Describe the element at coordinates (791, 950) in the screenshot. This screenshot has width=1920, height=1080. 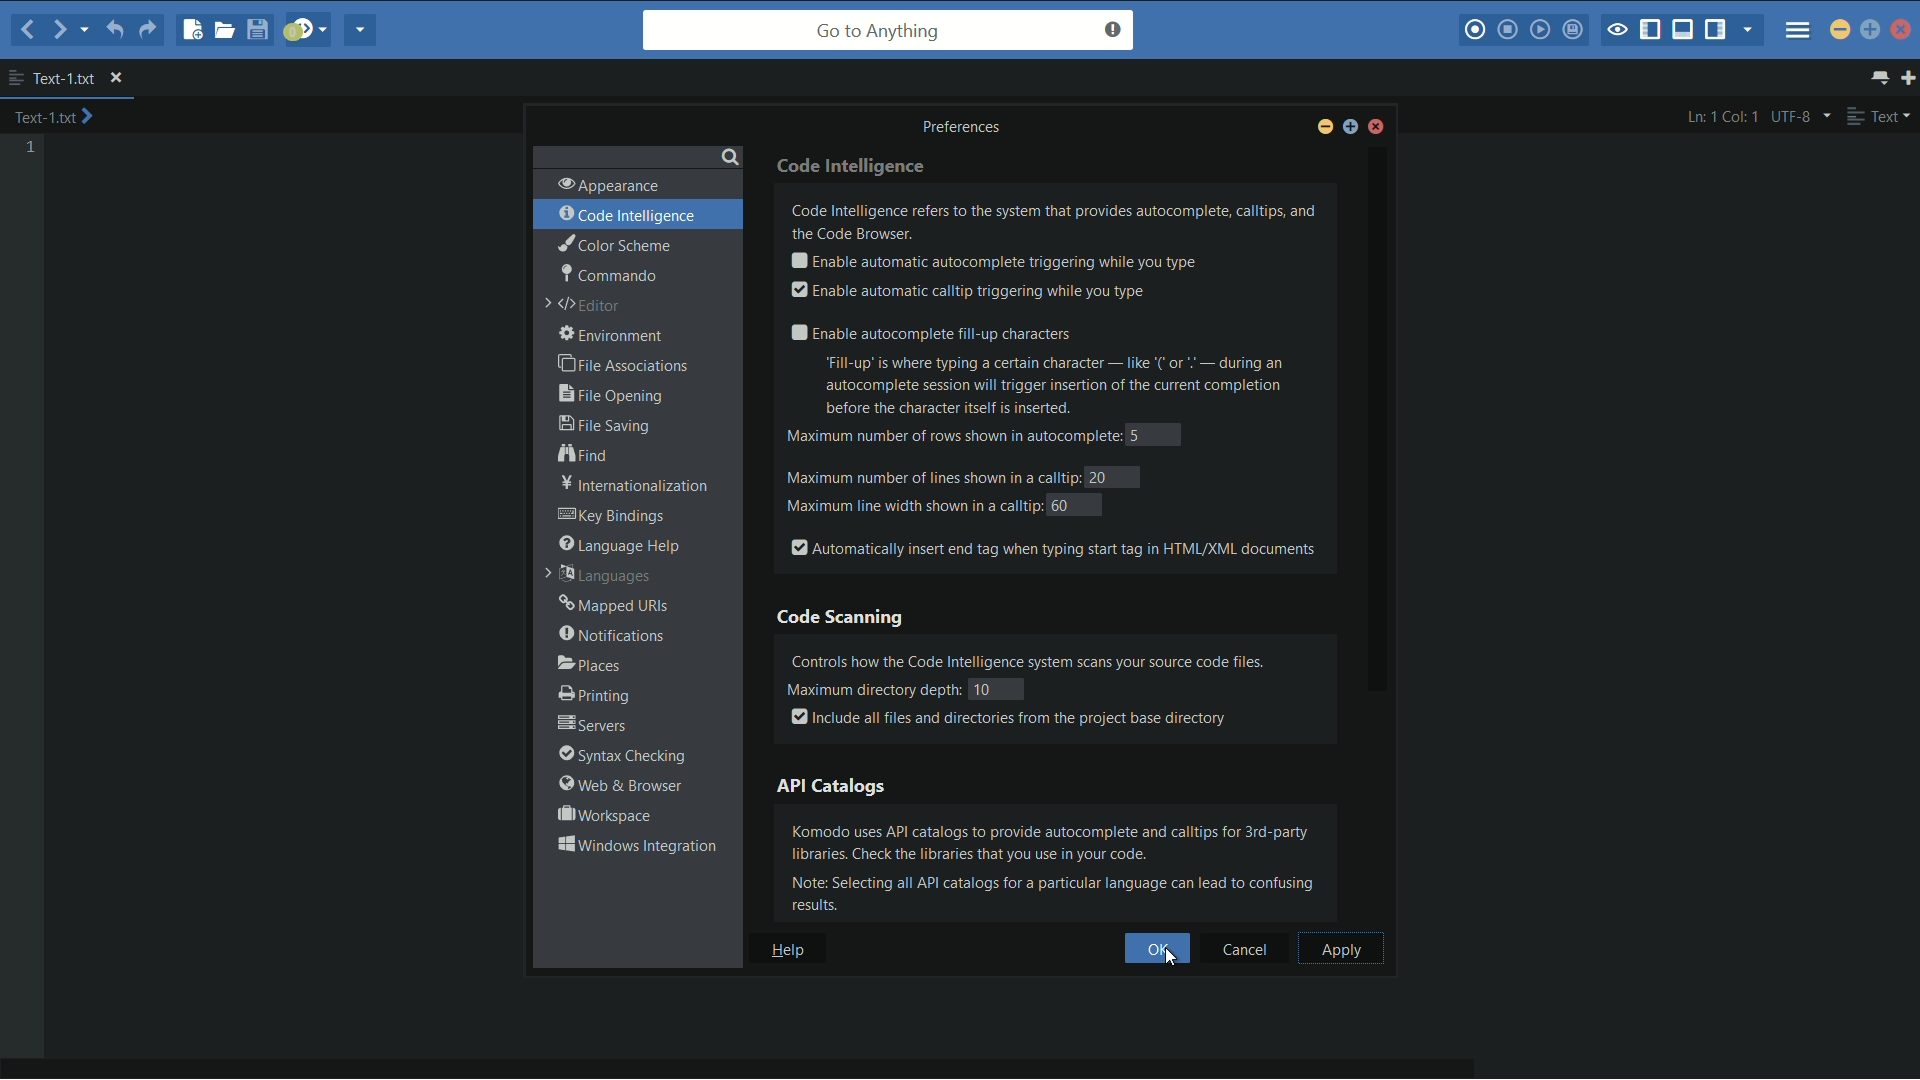
I see `help` at that location.